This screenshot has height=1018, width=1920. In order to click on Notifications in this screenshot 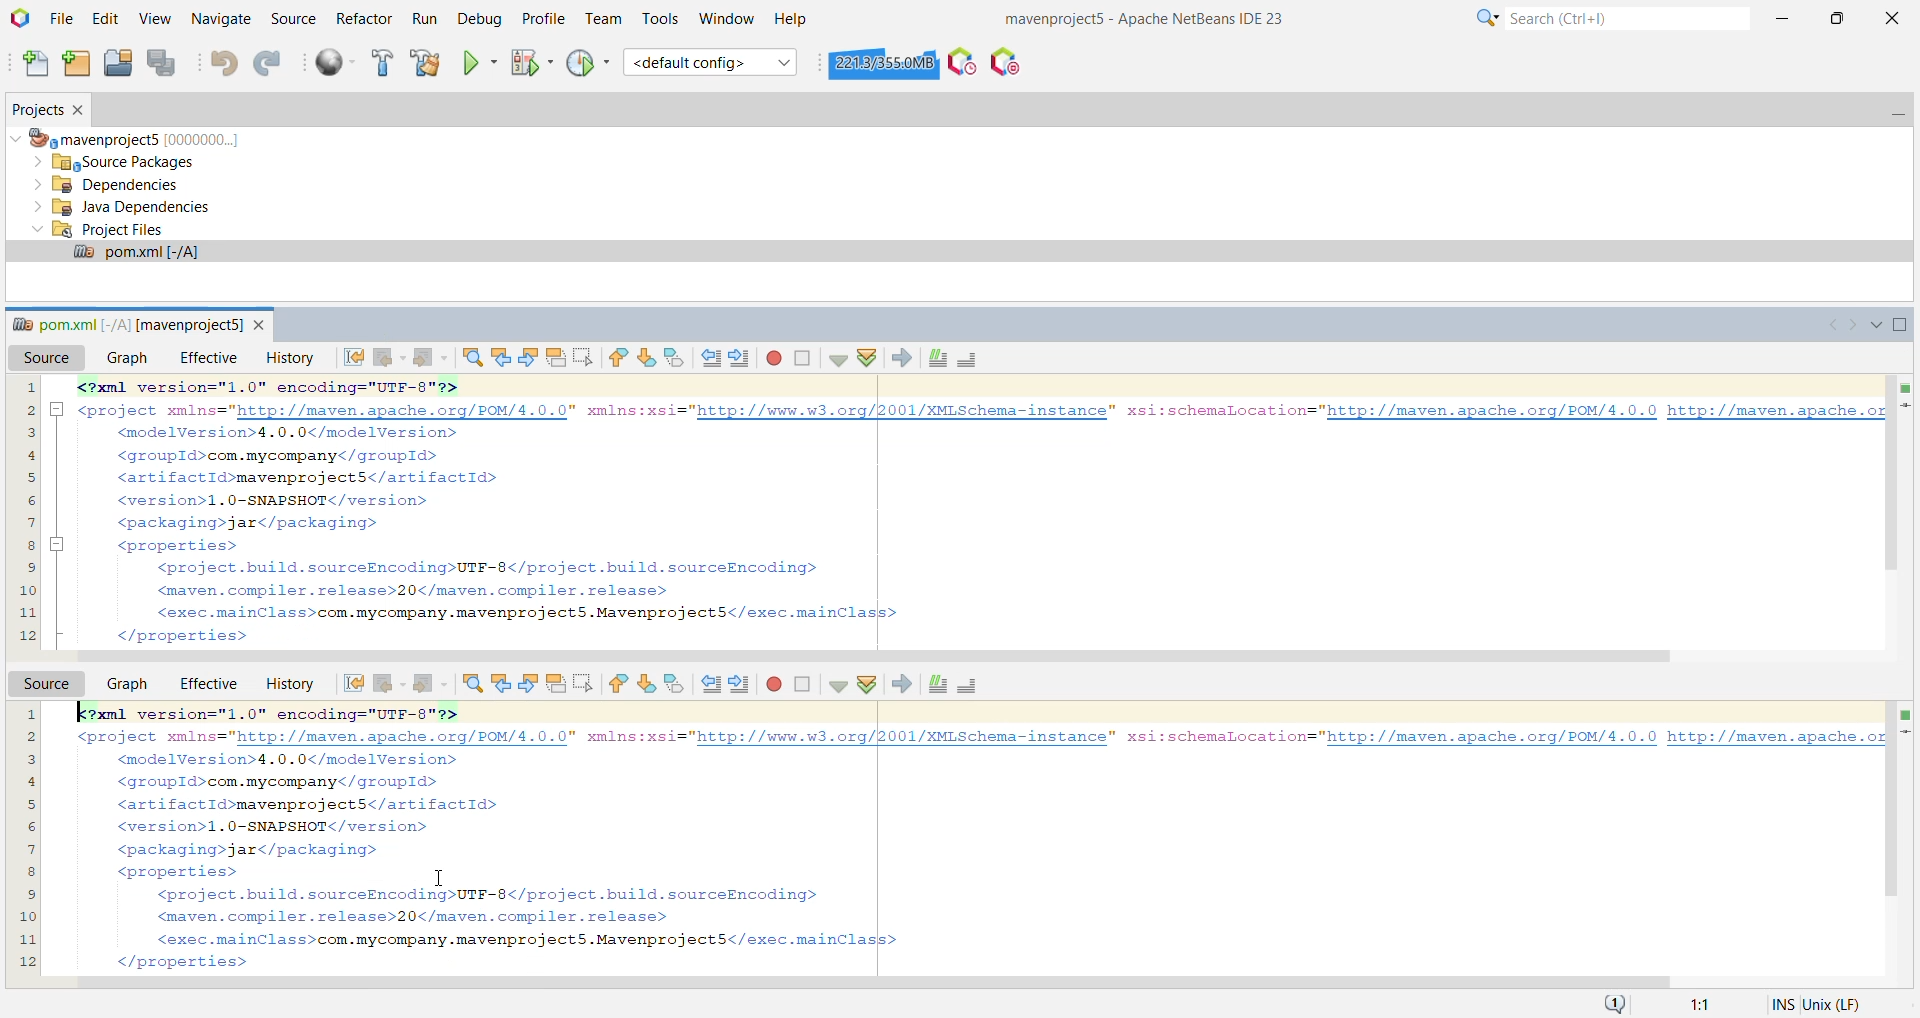, I will do `click(1616, 1003)`.